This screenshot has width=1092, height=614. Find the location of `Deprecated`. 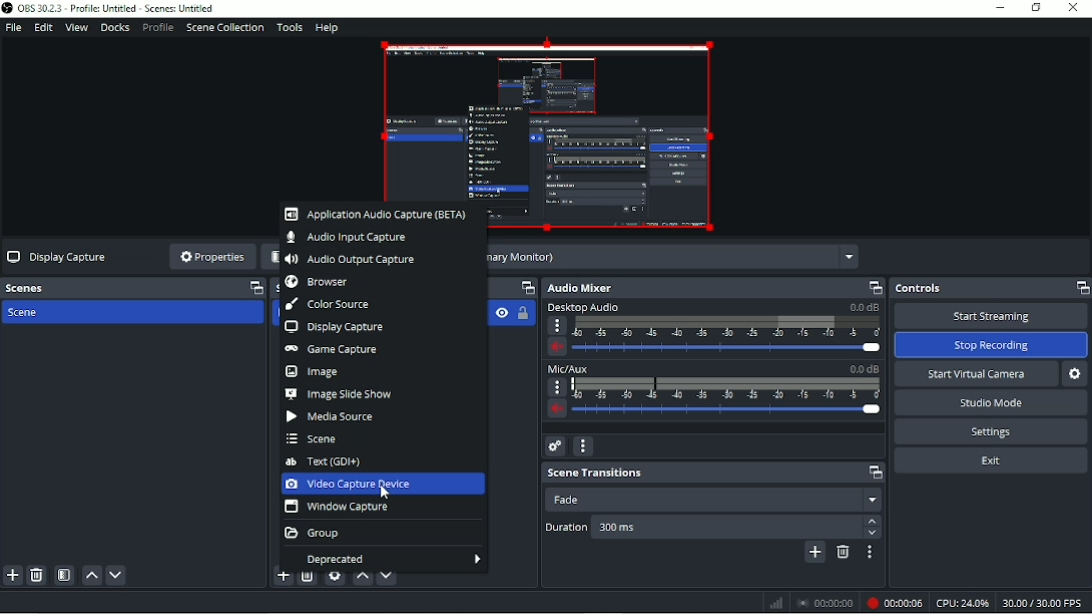

Deprecated is located at coordinates (384, 556).